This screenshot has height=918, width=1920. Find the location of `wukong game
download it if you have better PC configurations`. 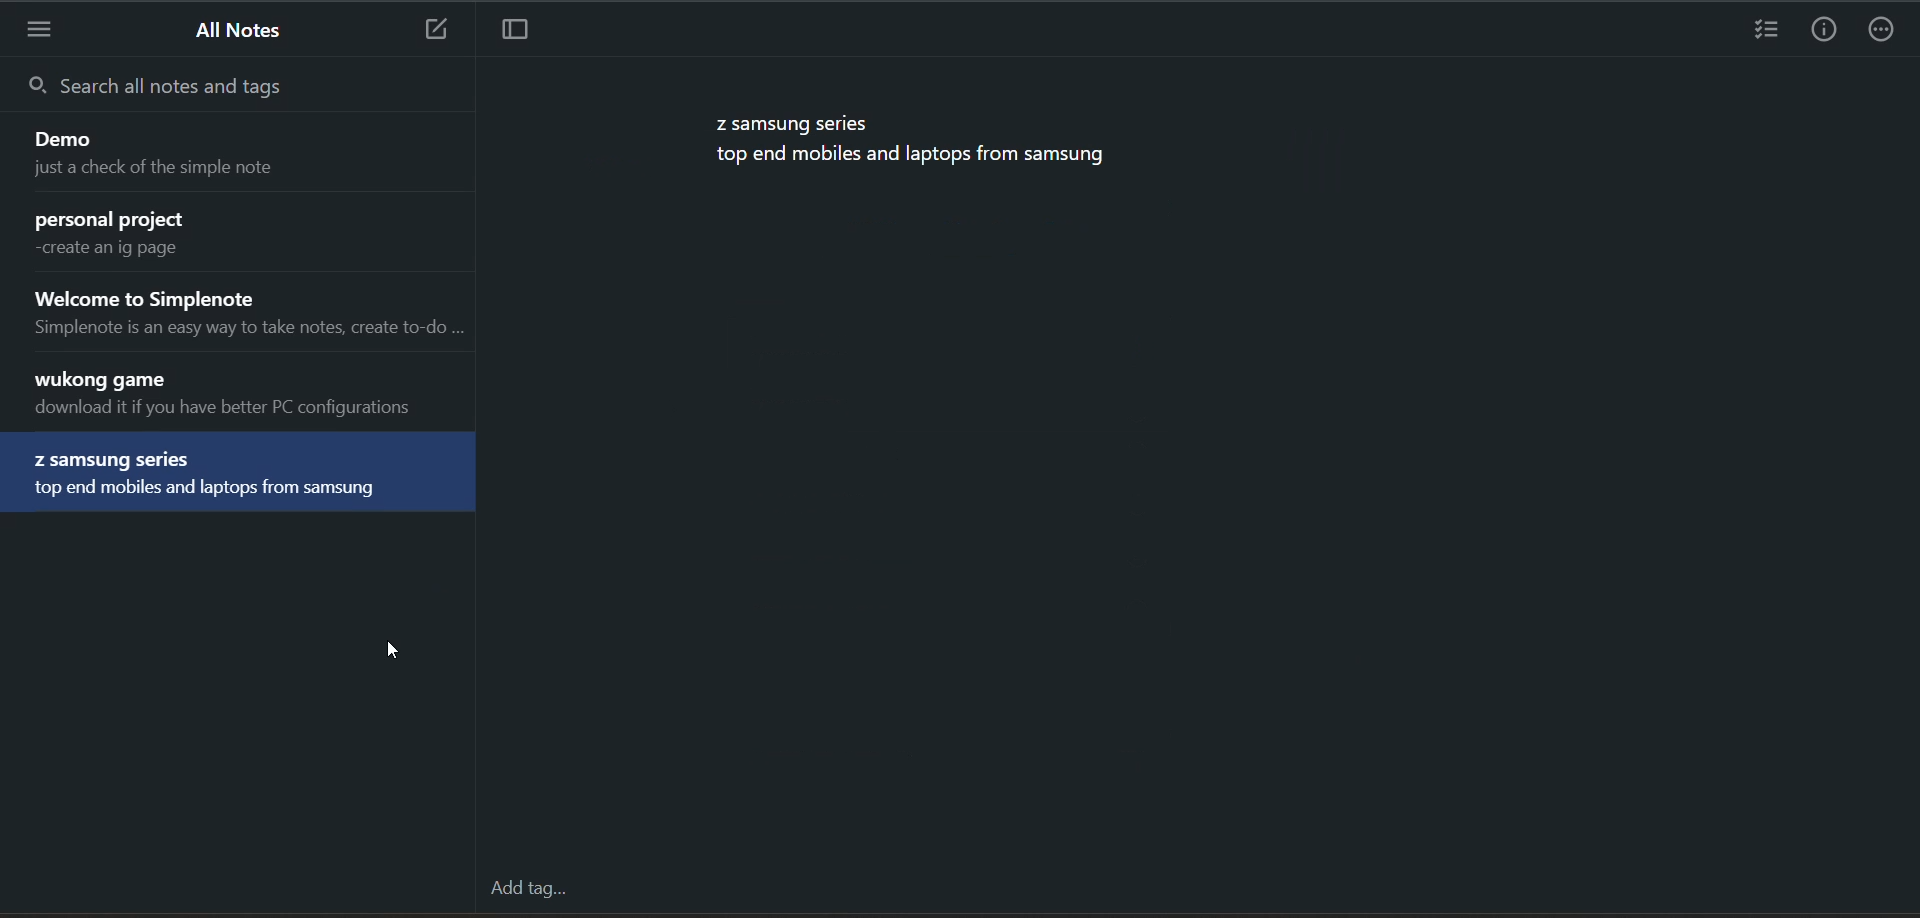

wukong game
download it if you have better PC configurations is located at coordinates (248, 396).